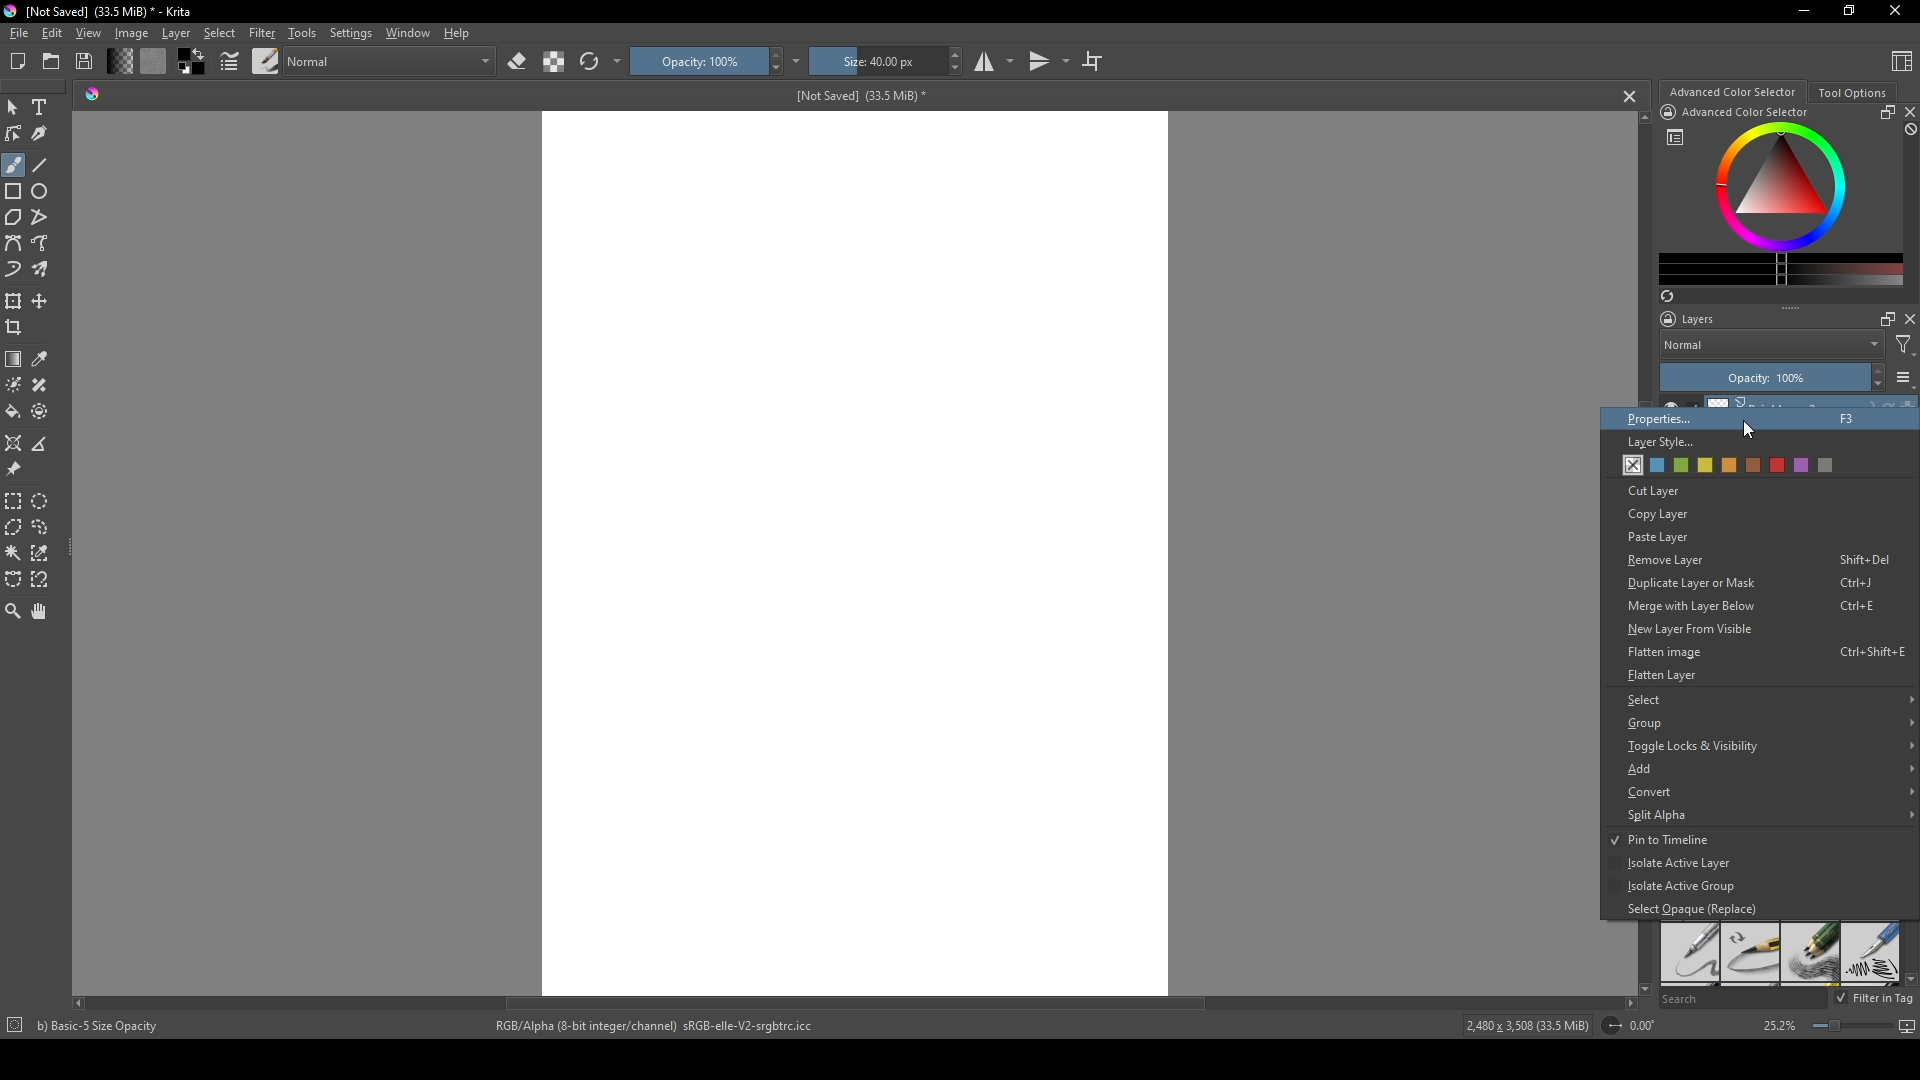  Describe the element at coordinates (1631, 96) in the screenshot. I see `cancel` at that location.